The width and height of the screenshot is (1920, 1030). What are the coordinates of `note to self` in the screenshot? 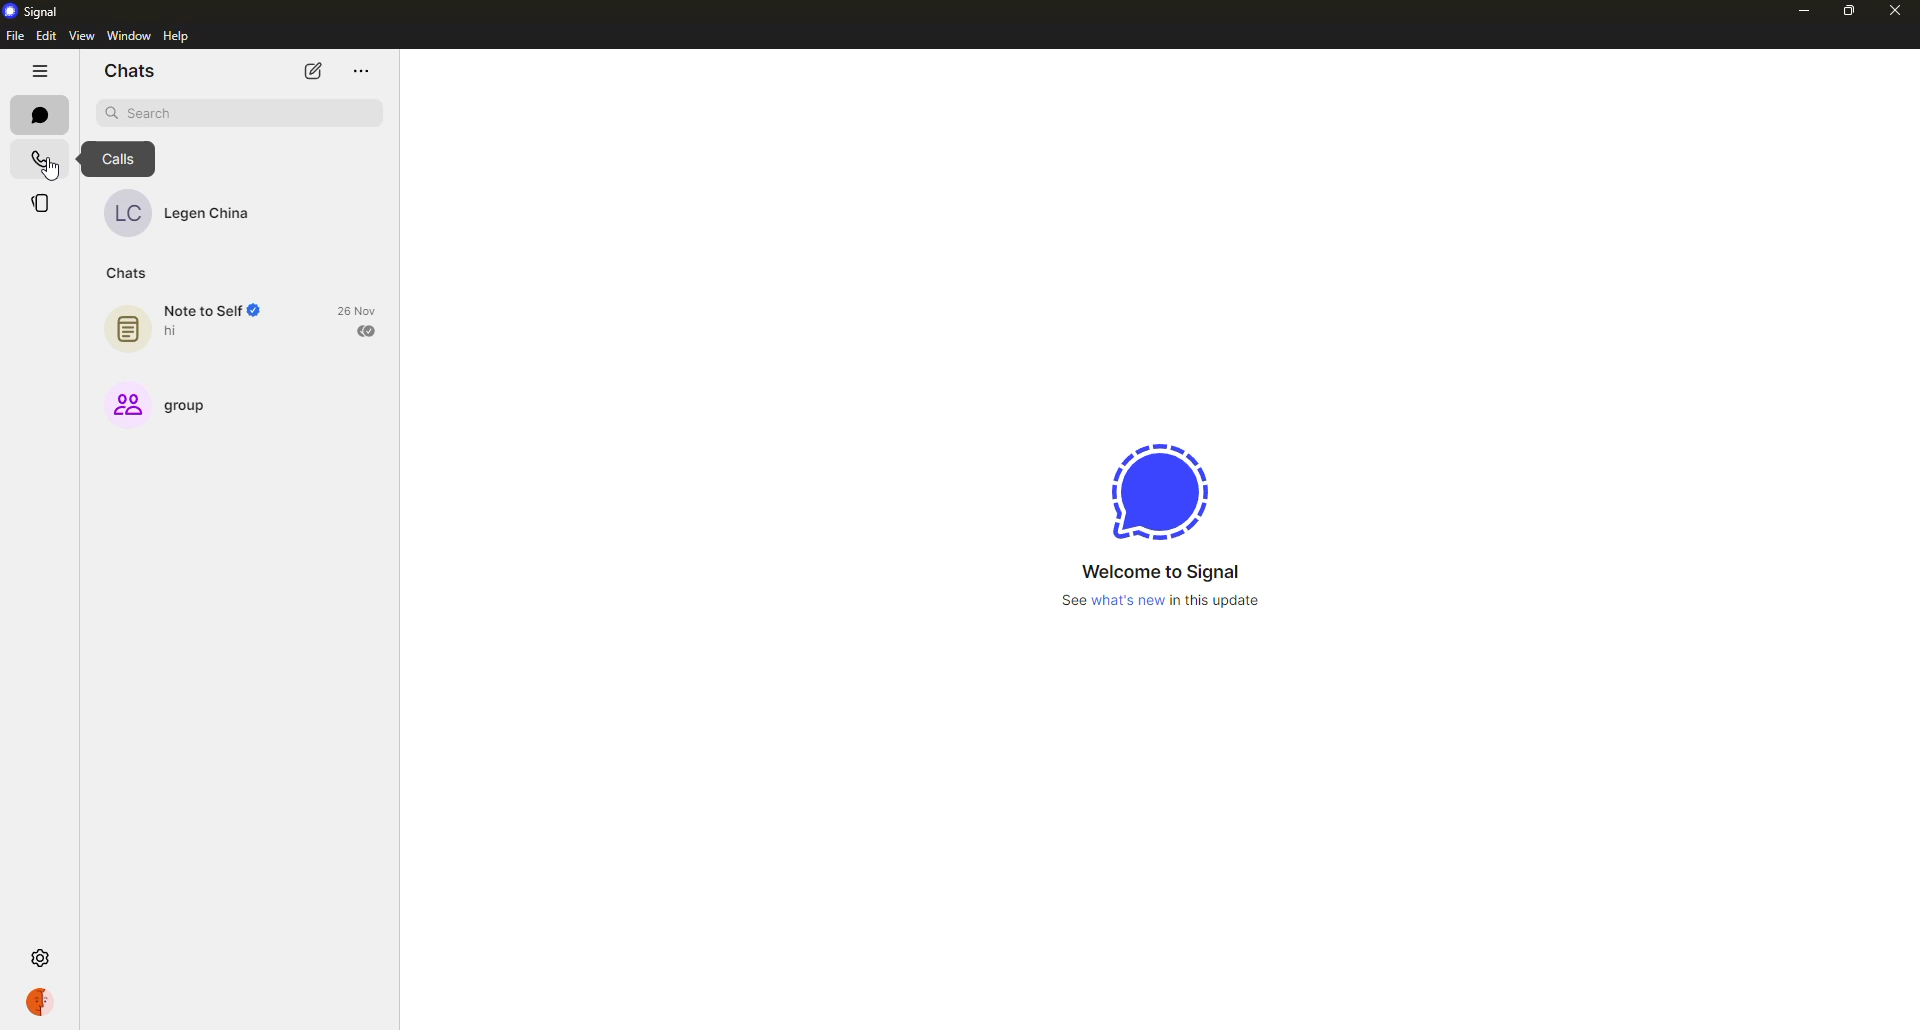 It's located at (188, 325).